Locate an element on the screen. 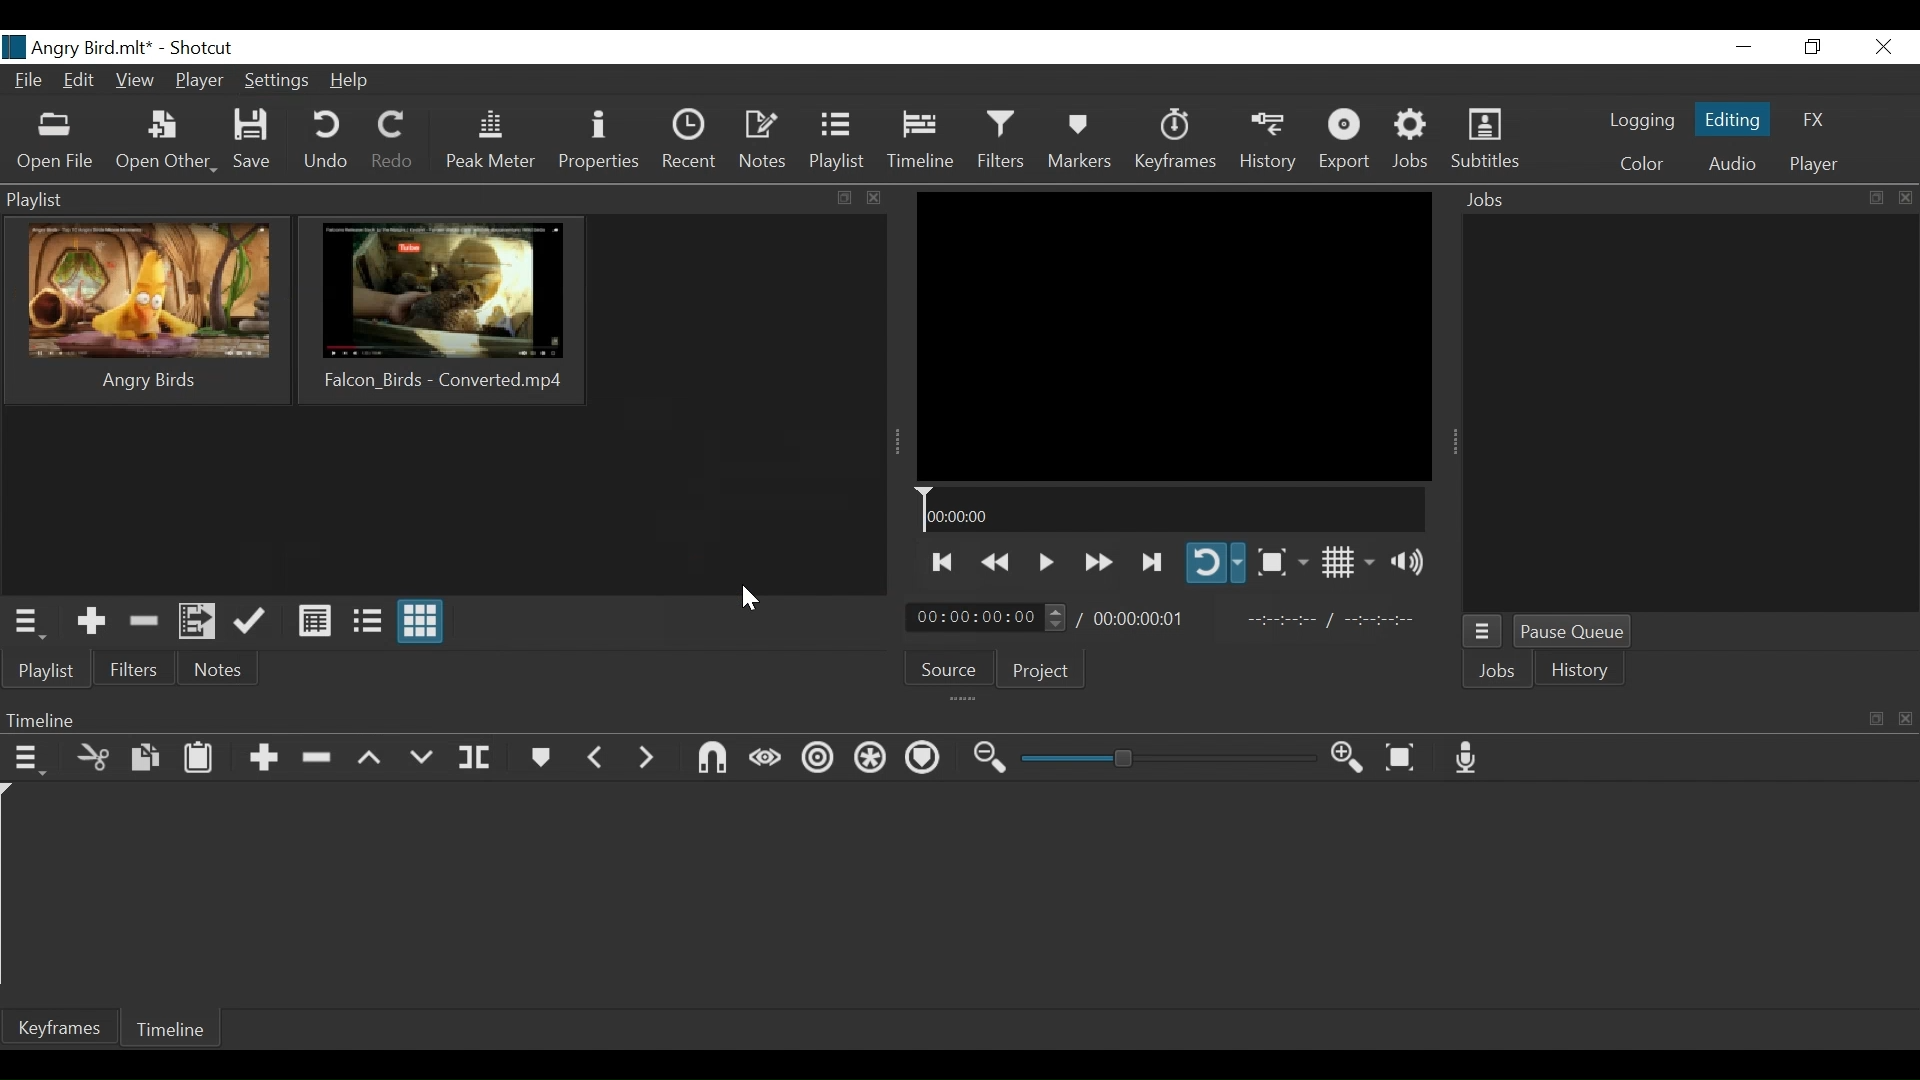  Overwrite is located at coordinates (423, 760).